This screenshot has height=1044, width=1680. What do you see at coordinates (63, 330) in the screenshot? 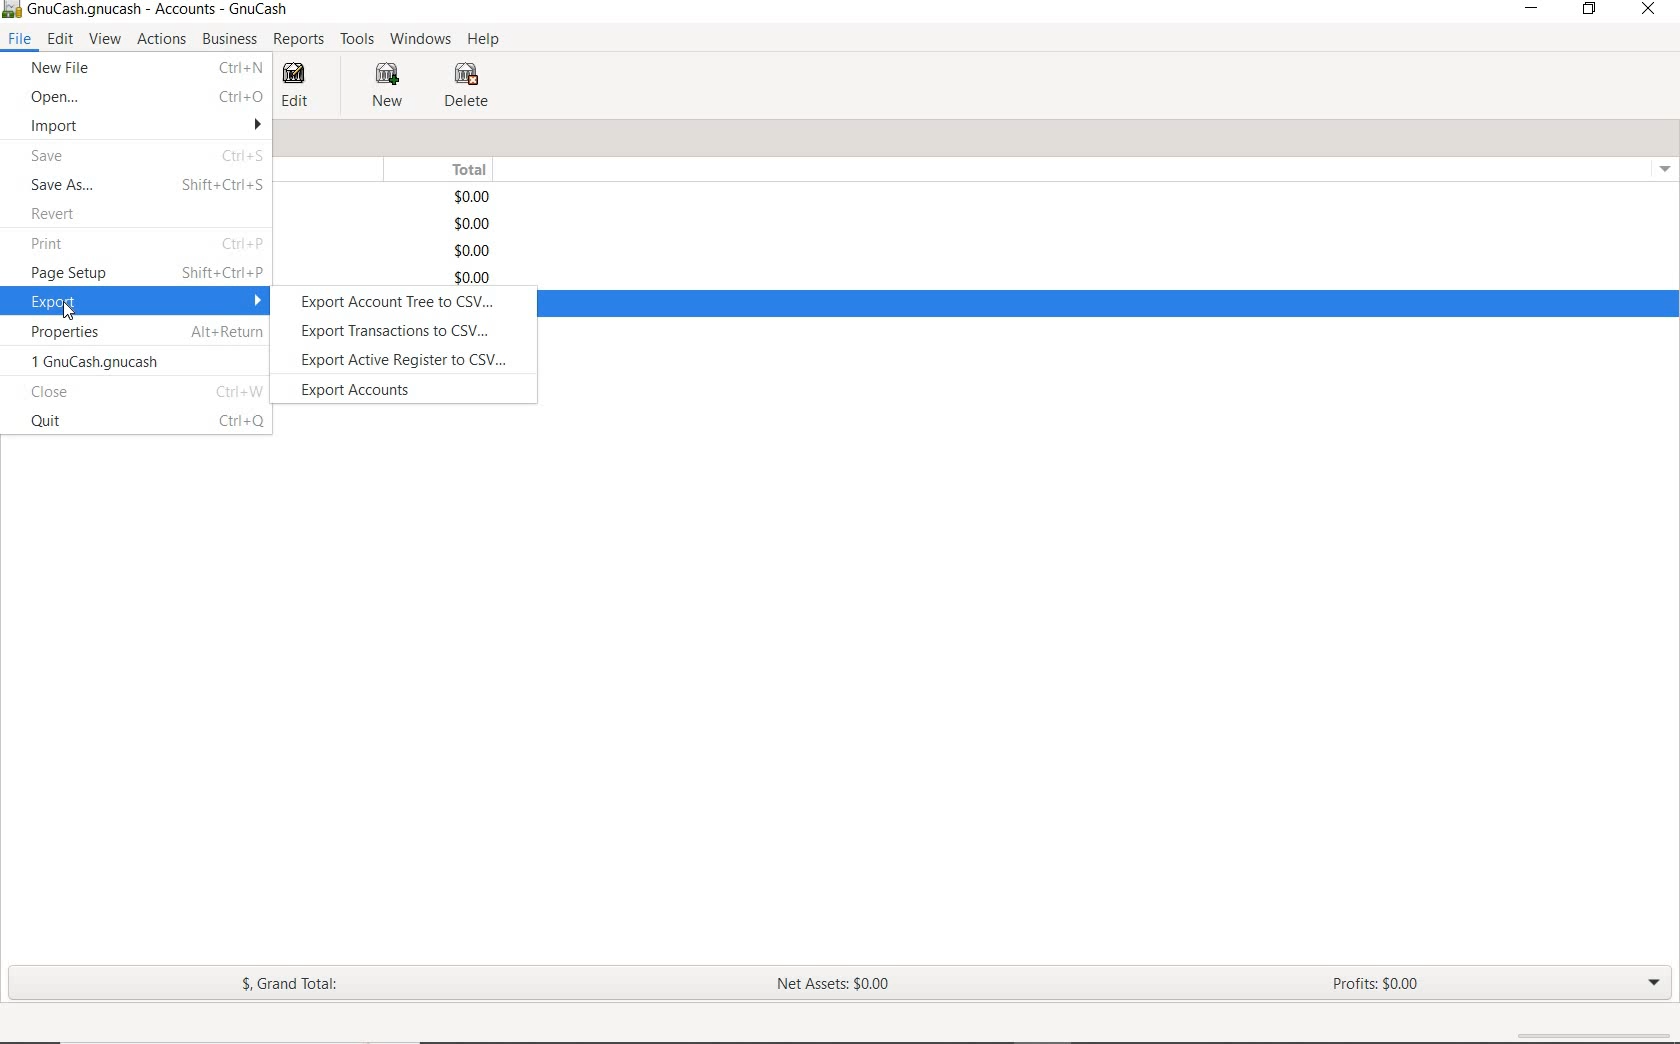
I see `PROPERTIES` at bounding box center [63, 330].